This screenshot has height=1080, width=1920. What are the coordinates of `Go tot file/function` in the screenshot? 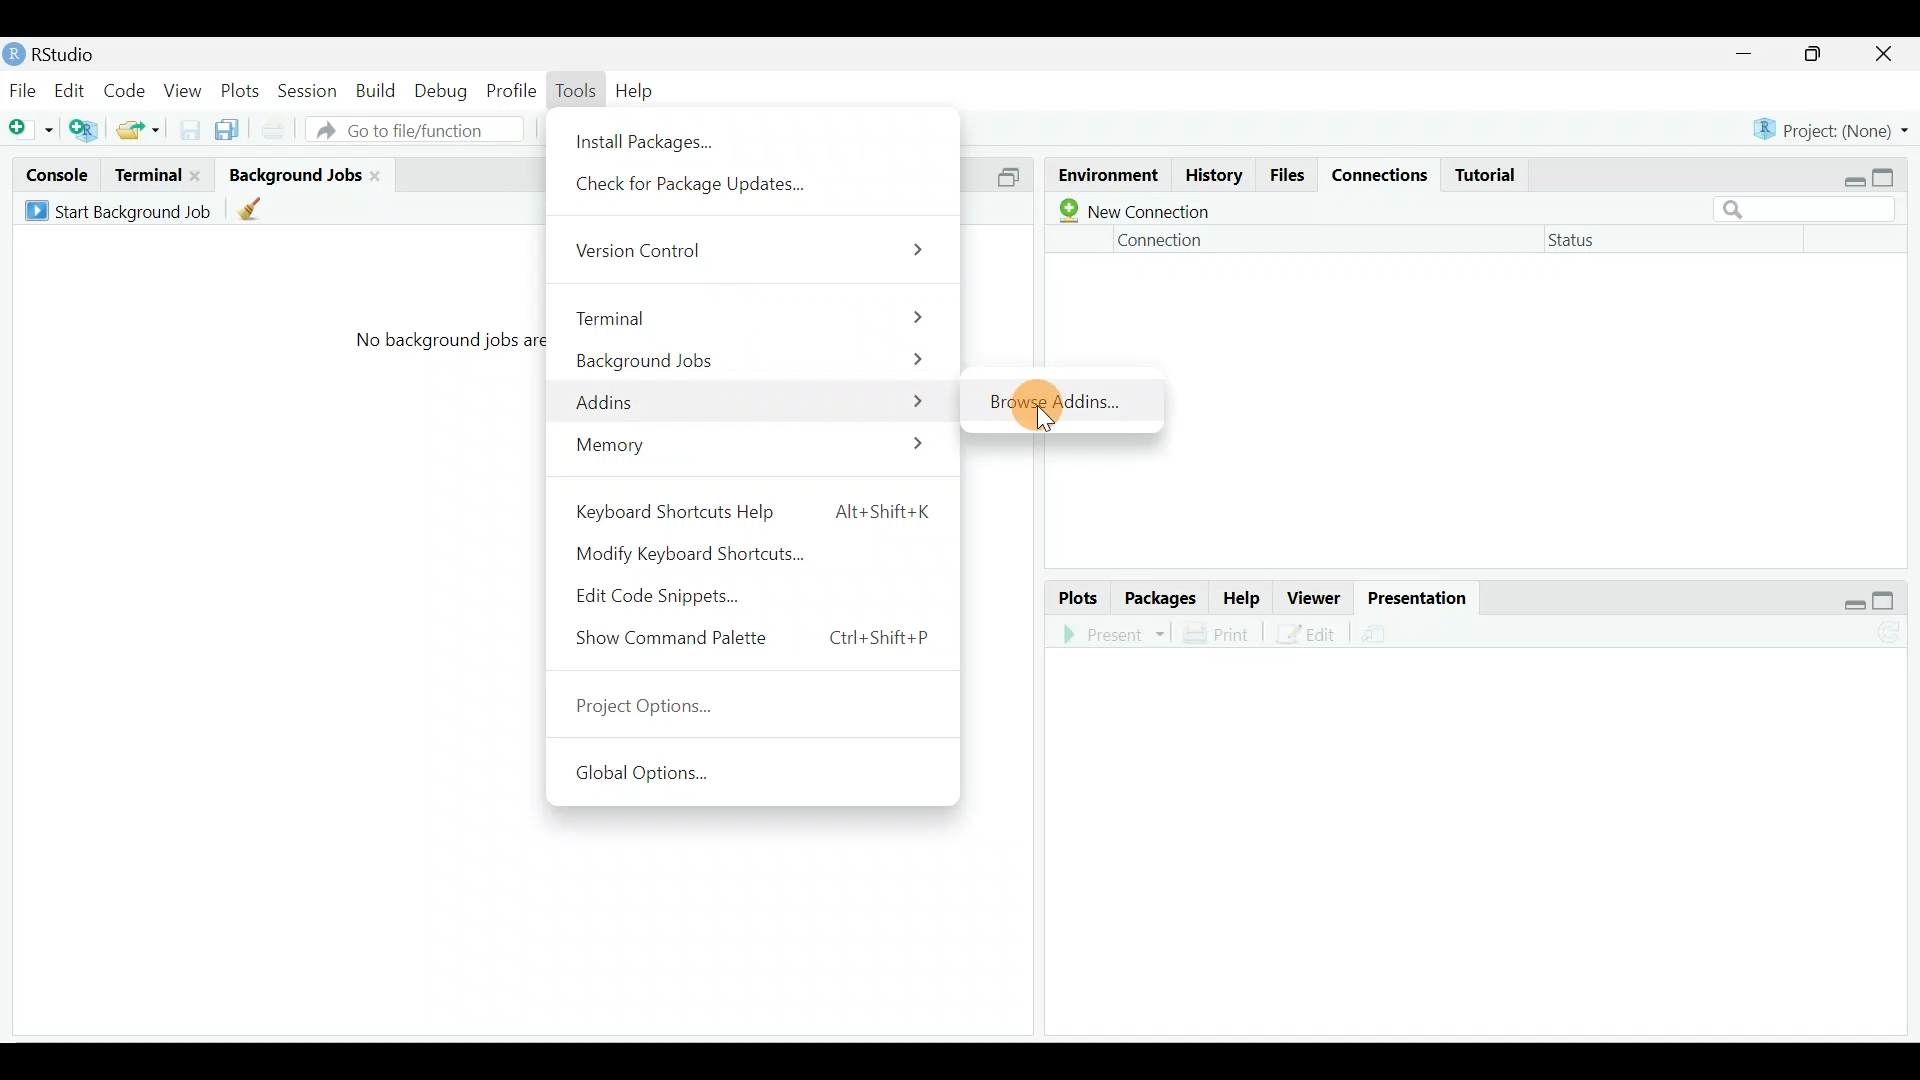 It's located at (421, 130).